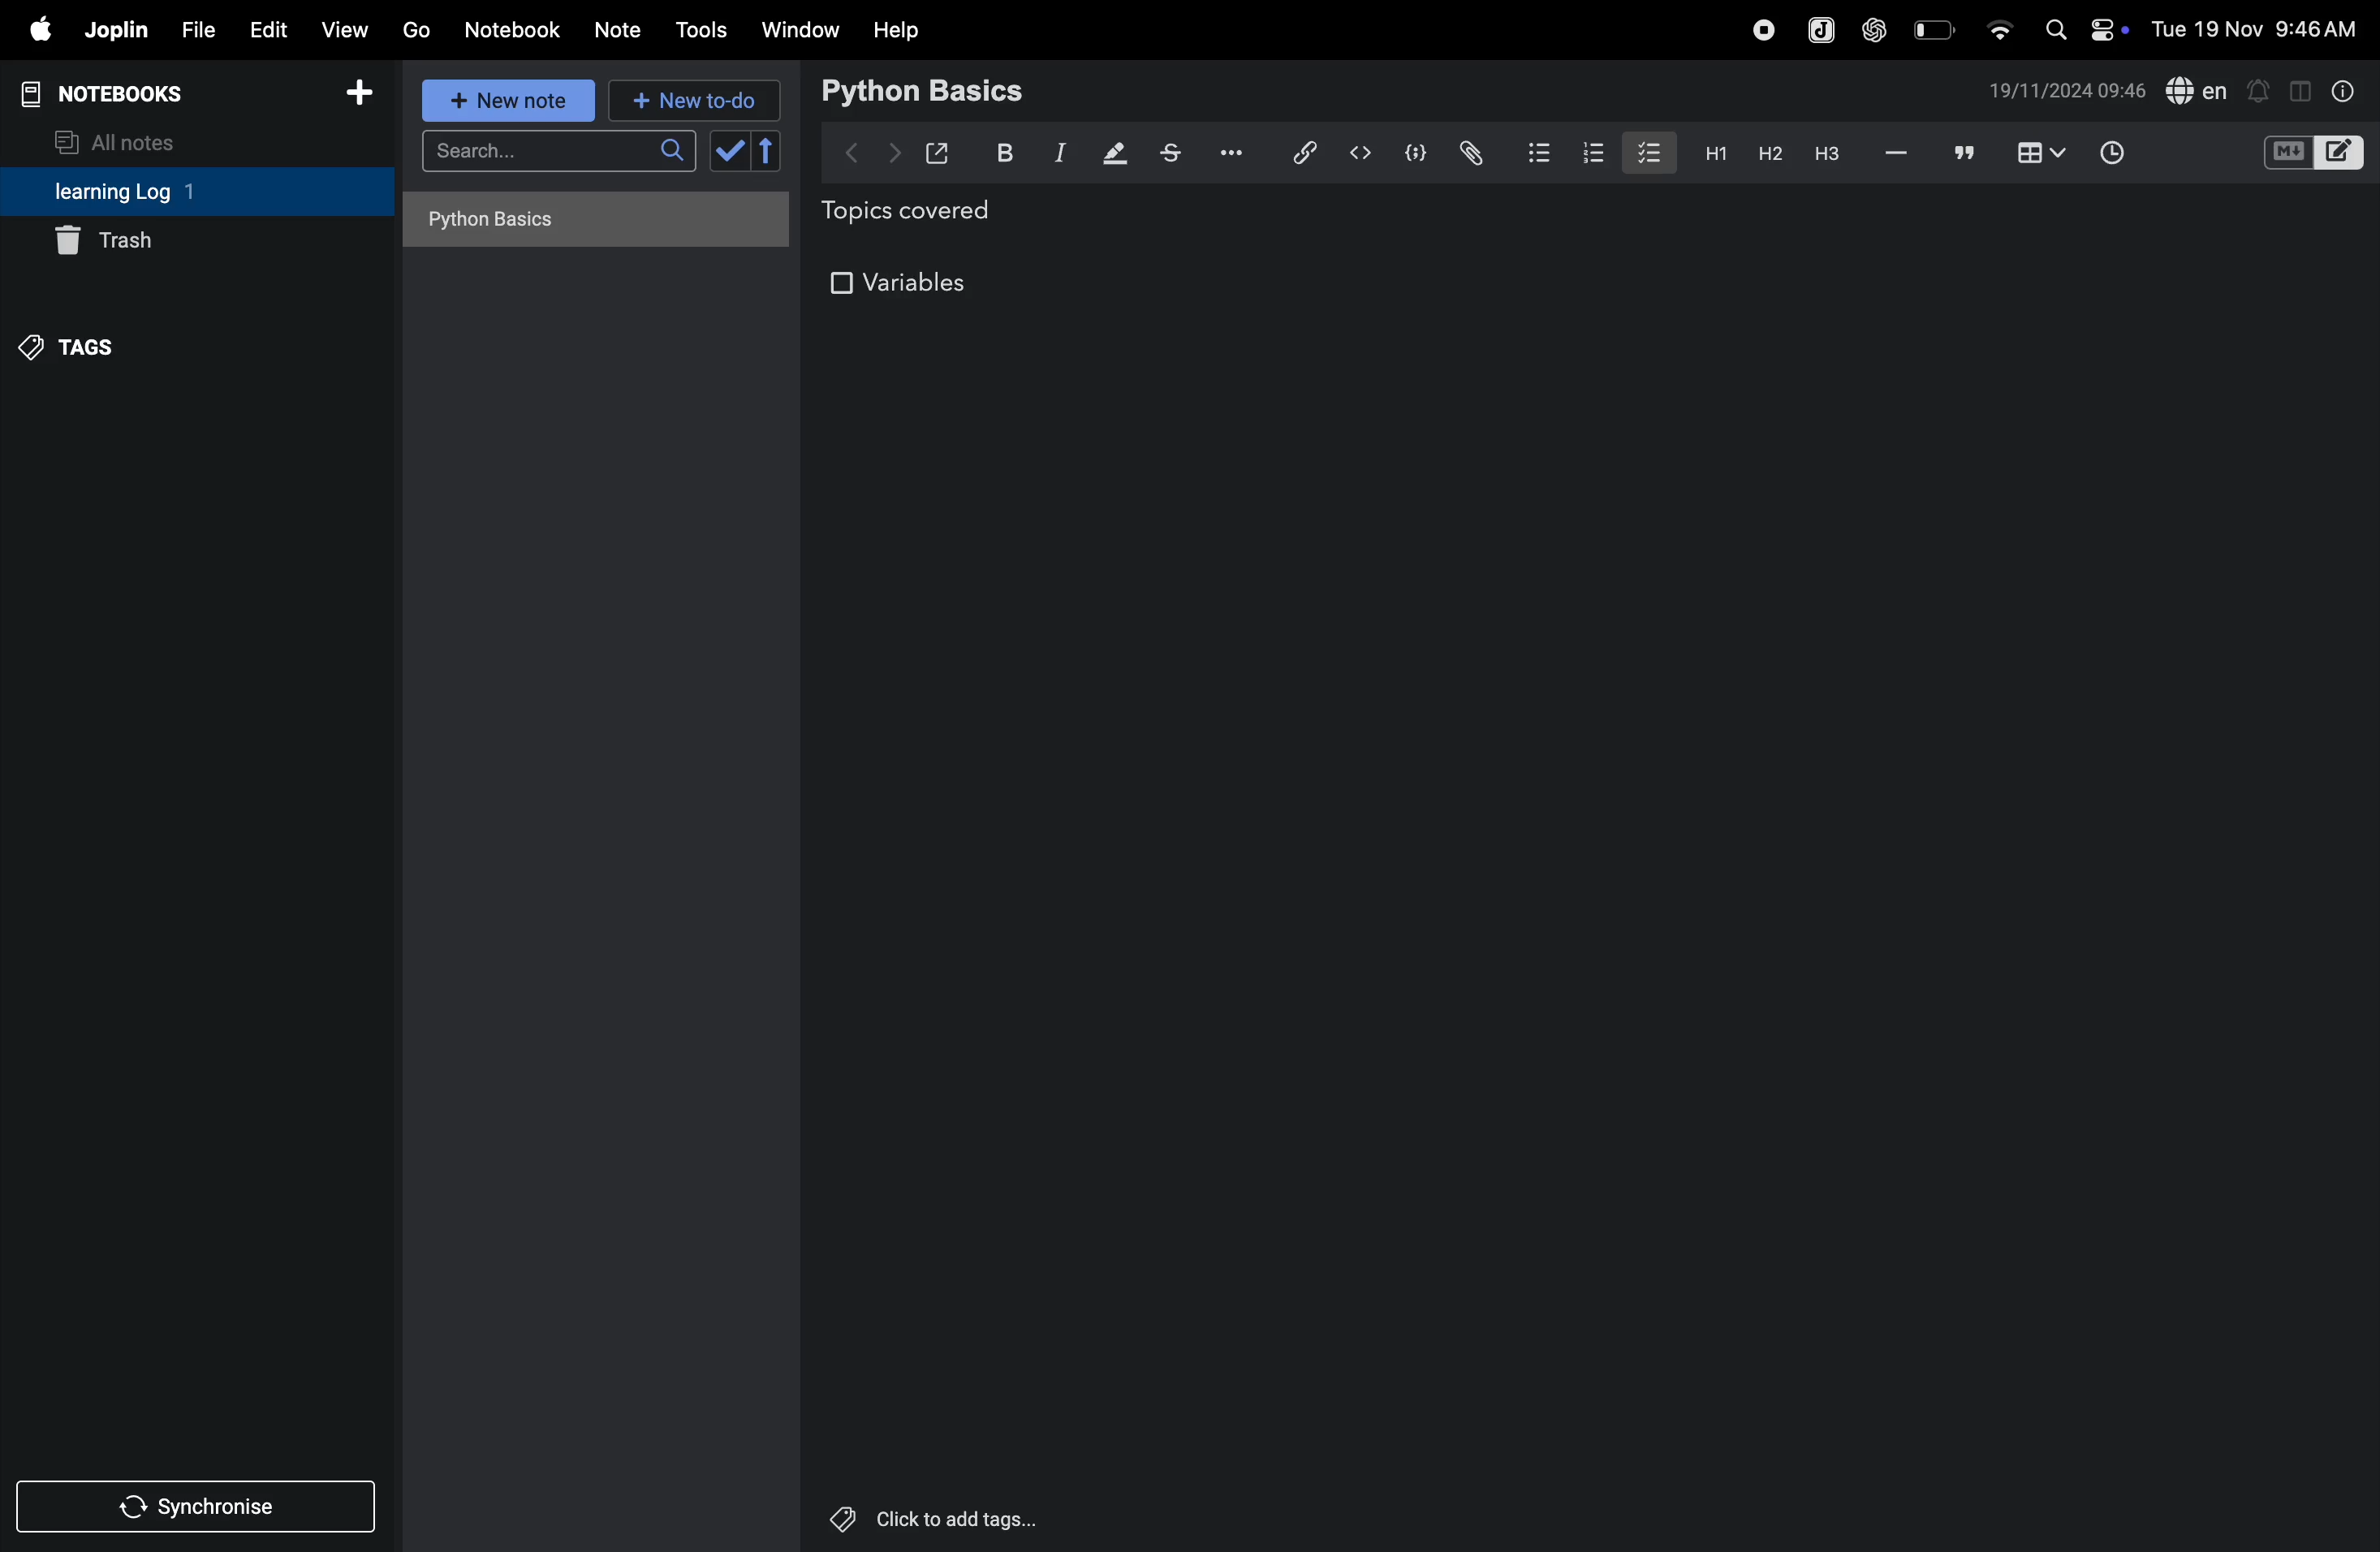  I want to click on help, so click(897, 29).